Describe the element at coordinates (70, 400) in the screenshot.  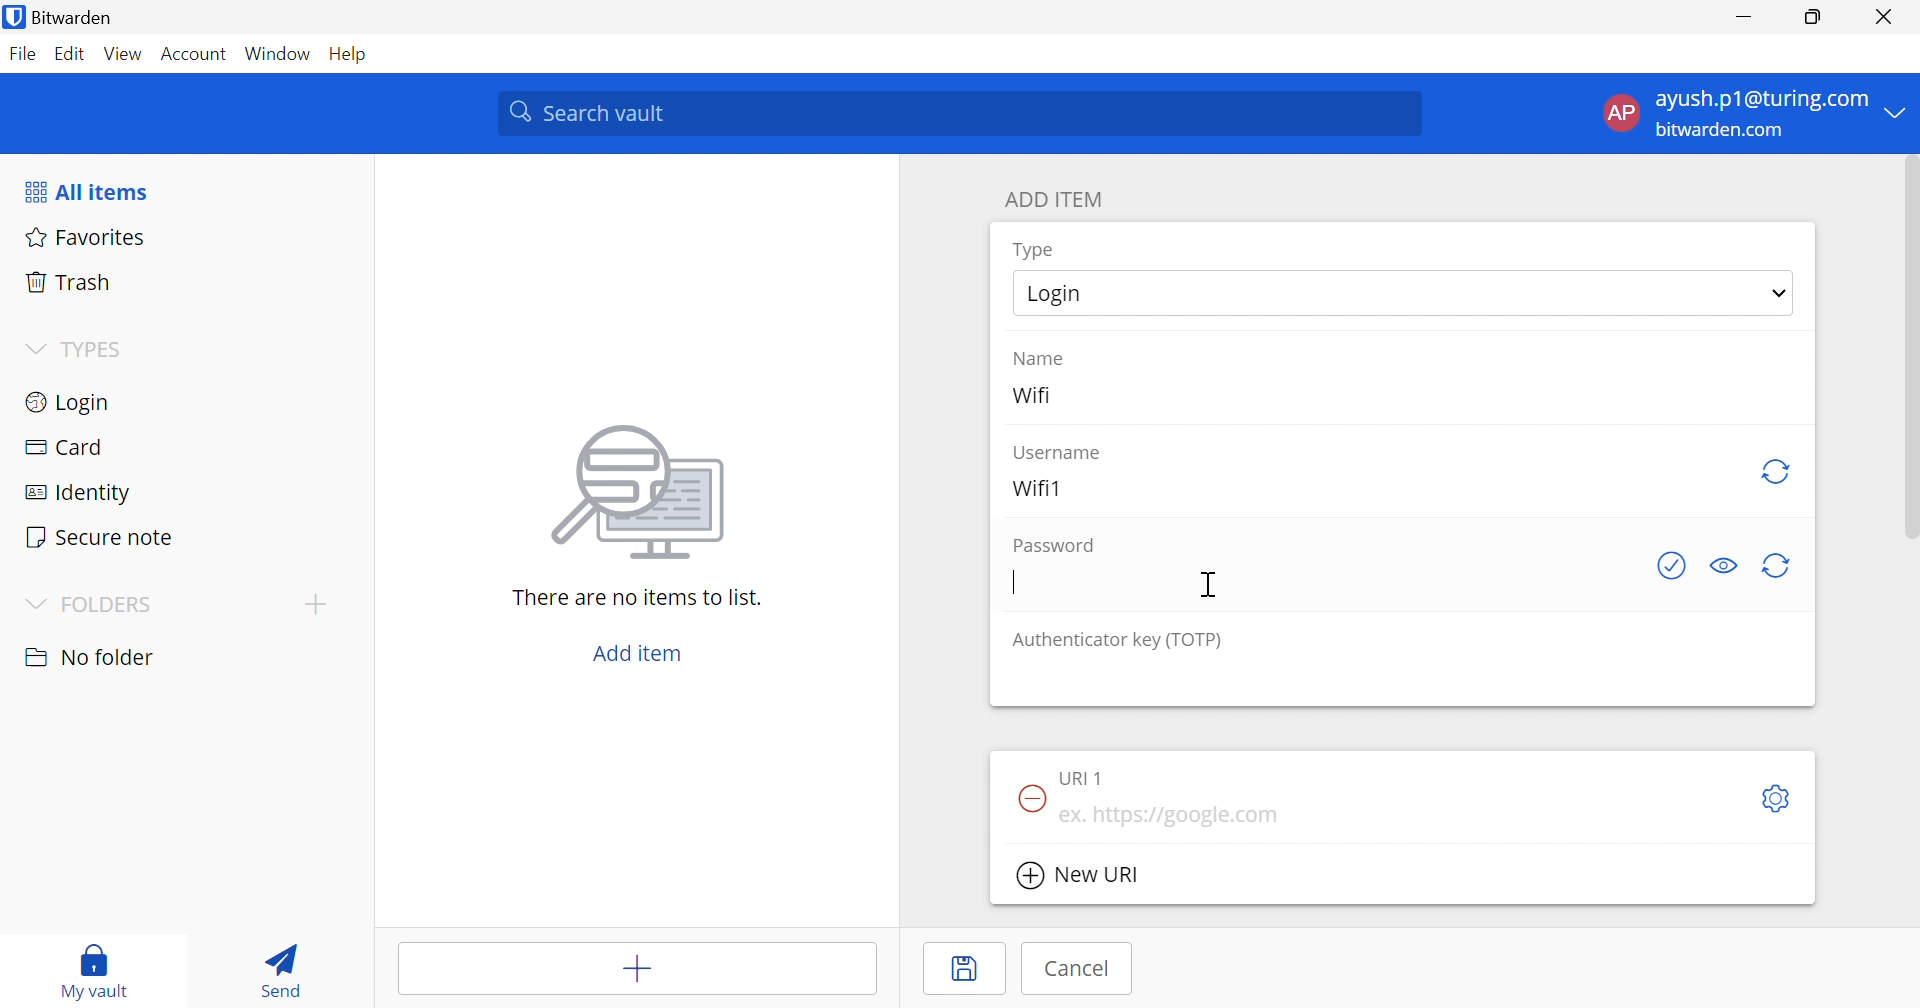
I see `Login` at that location.